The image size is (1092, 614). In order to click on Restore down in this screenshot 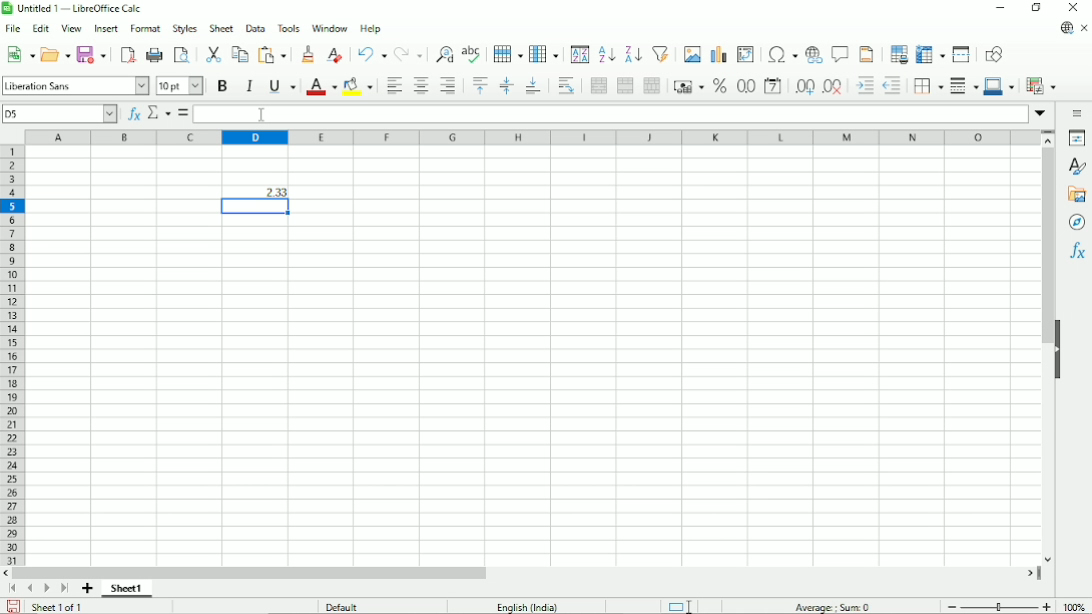, I will do `click(1037, 7)`.